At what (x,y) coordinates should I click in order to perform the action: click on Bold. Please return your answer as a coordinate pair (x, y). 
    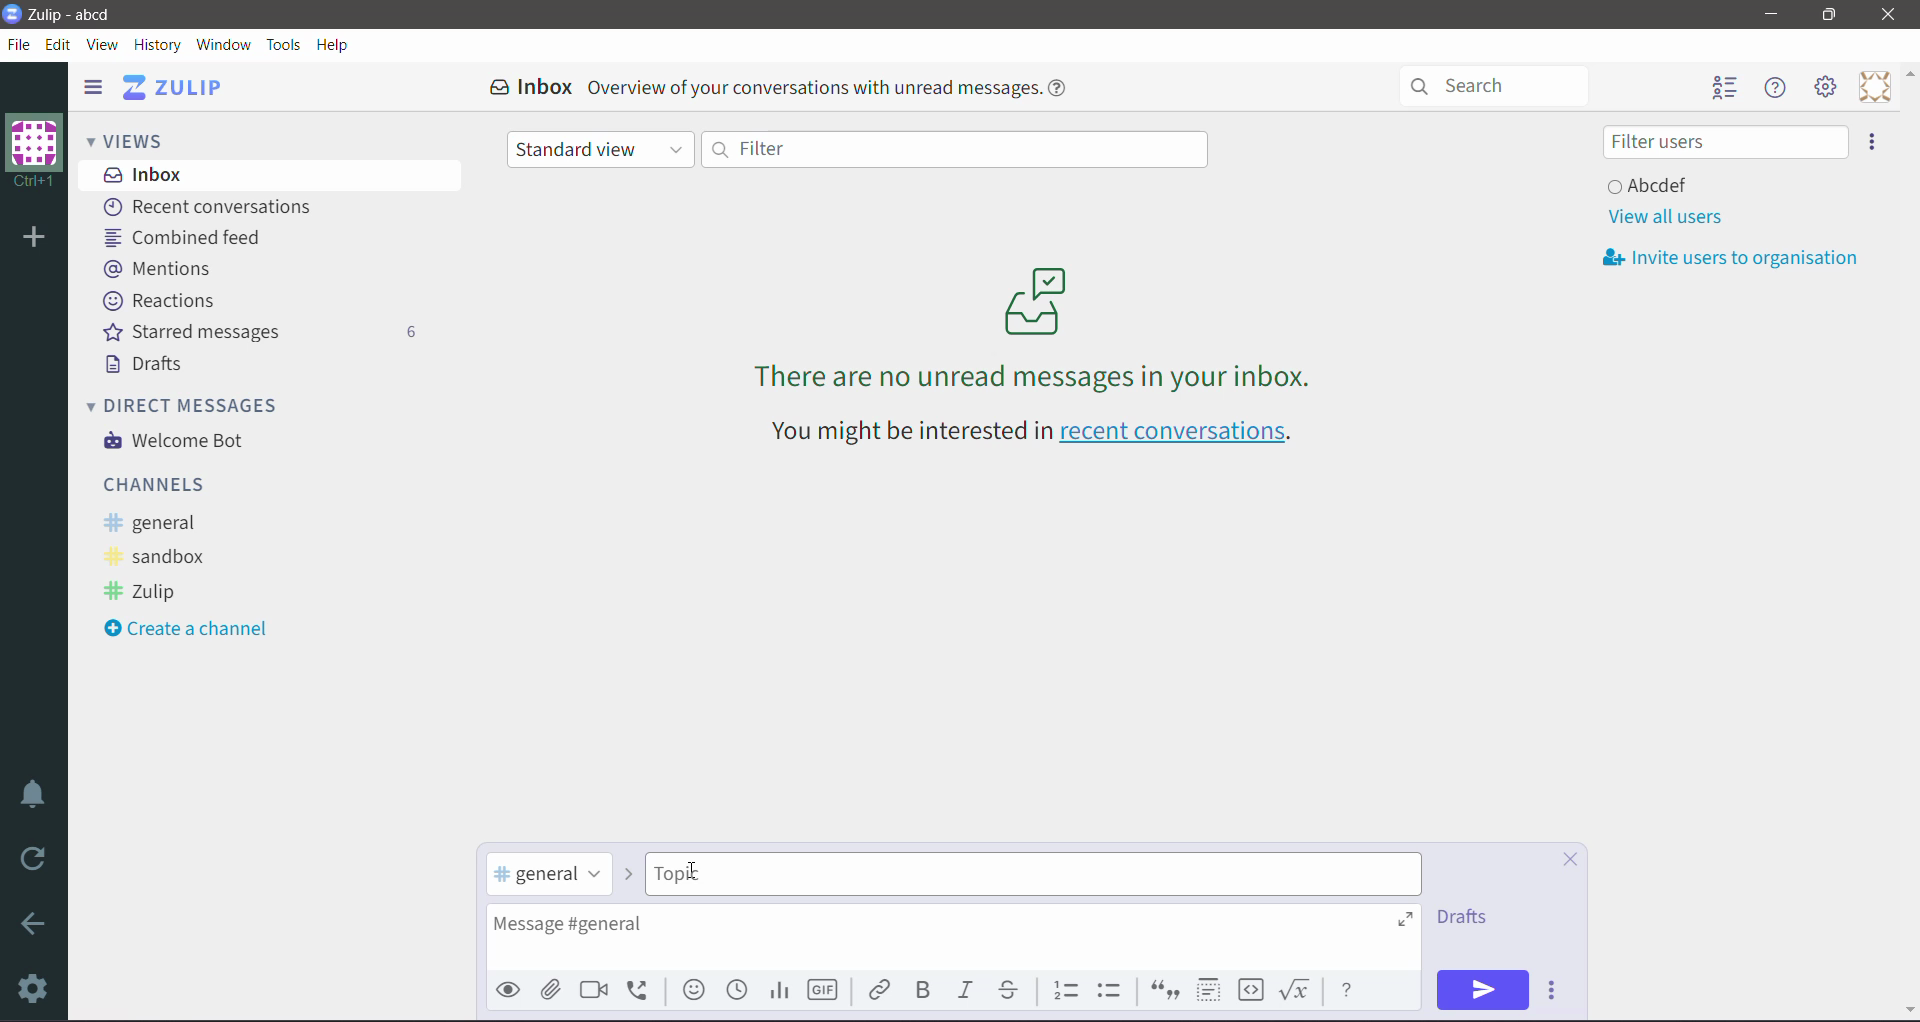
    Looking at the image, I should click on (922, 990).